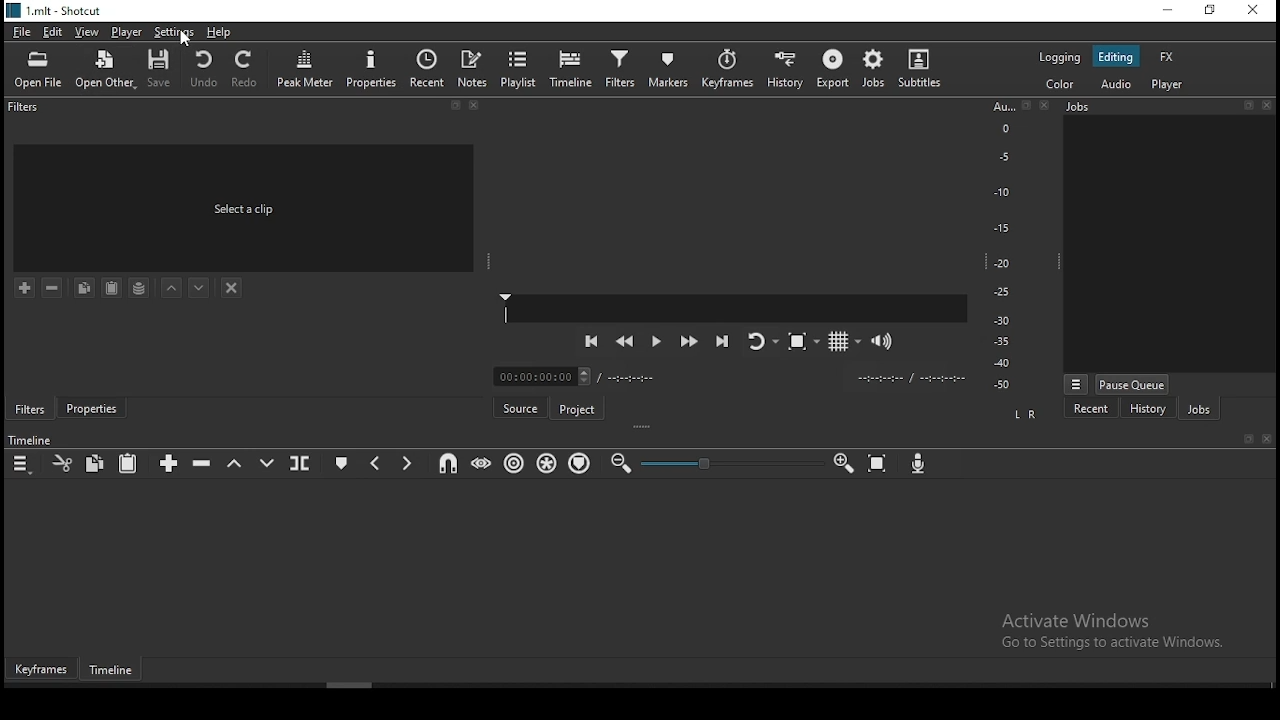 The image size is (1280, 720). What do you see at coordinates (924, 68) in the screenshot?
I see `subtitles` at bounding box center [924, 68].